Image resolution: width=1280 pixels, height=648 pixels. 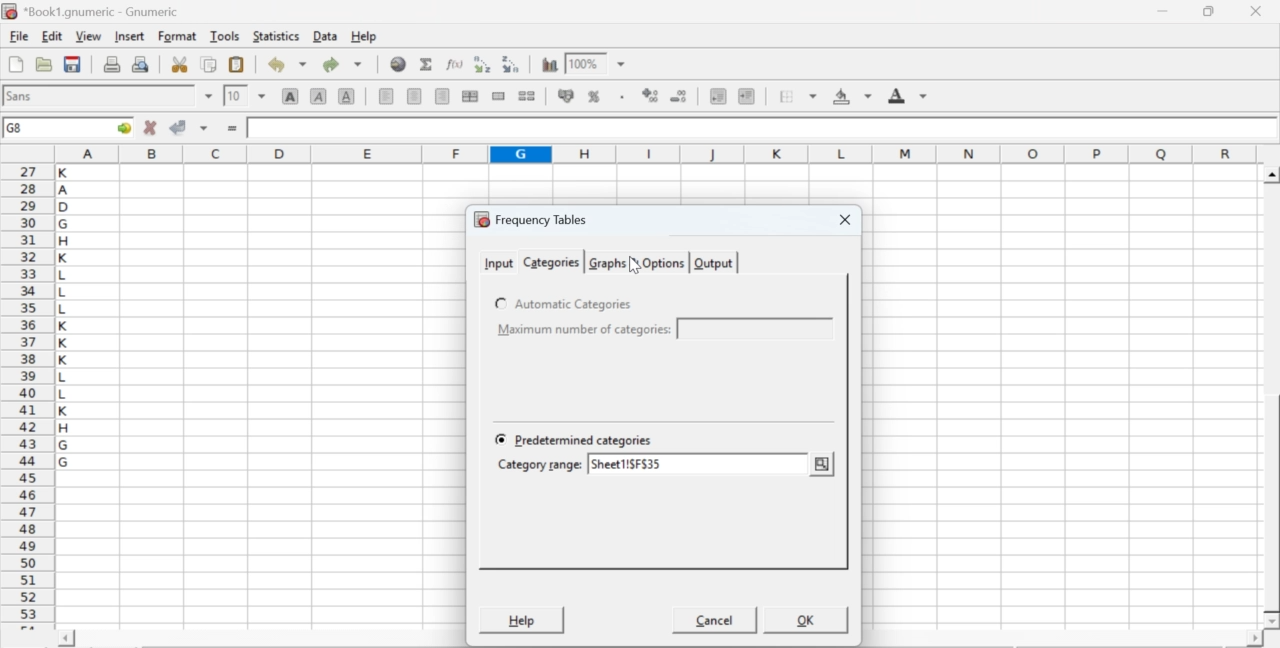 I want to click on 100%, so click(x=583, y=63).